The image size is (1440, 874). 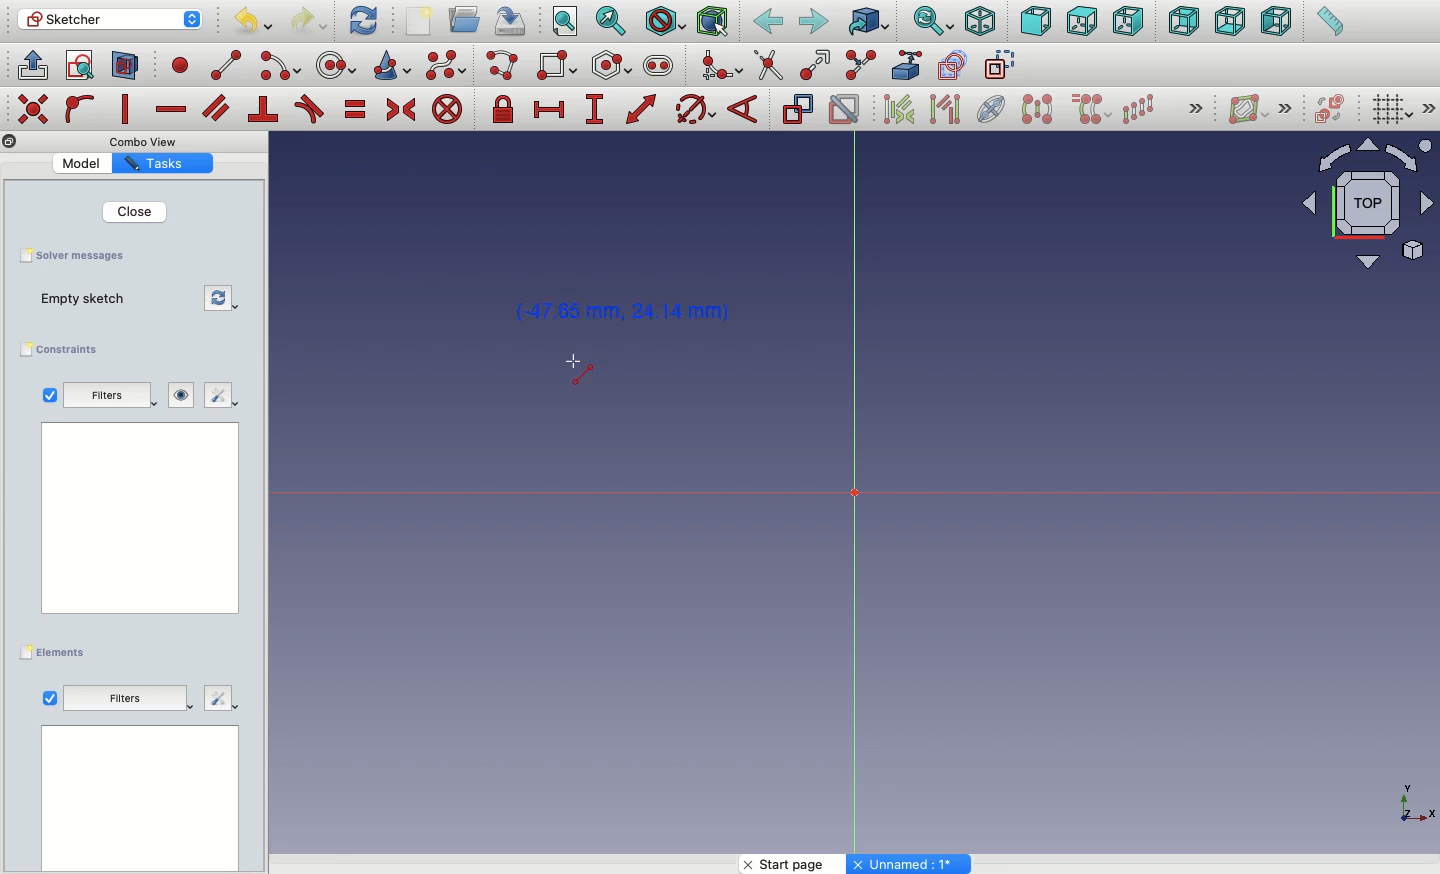 What do you see at coordinates (64, 349) in the screenshot?
I see `Constraints ` at bounding box center [64, 349].